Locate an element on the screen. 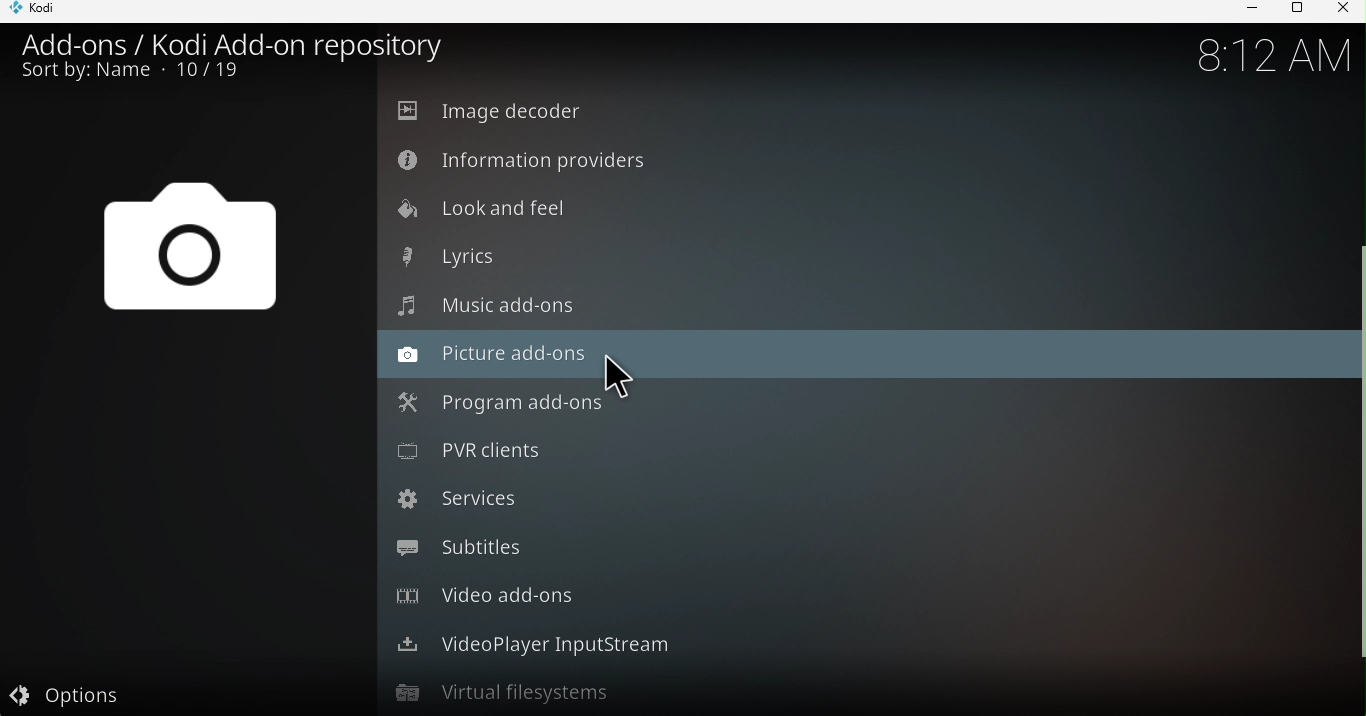 This screenshot has height=716, width=1366. Video add-ons is located at coordinates (851, 594).